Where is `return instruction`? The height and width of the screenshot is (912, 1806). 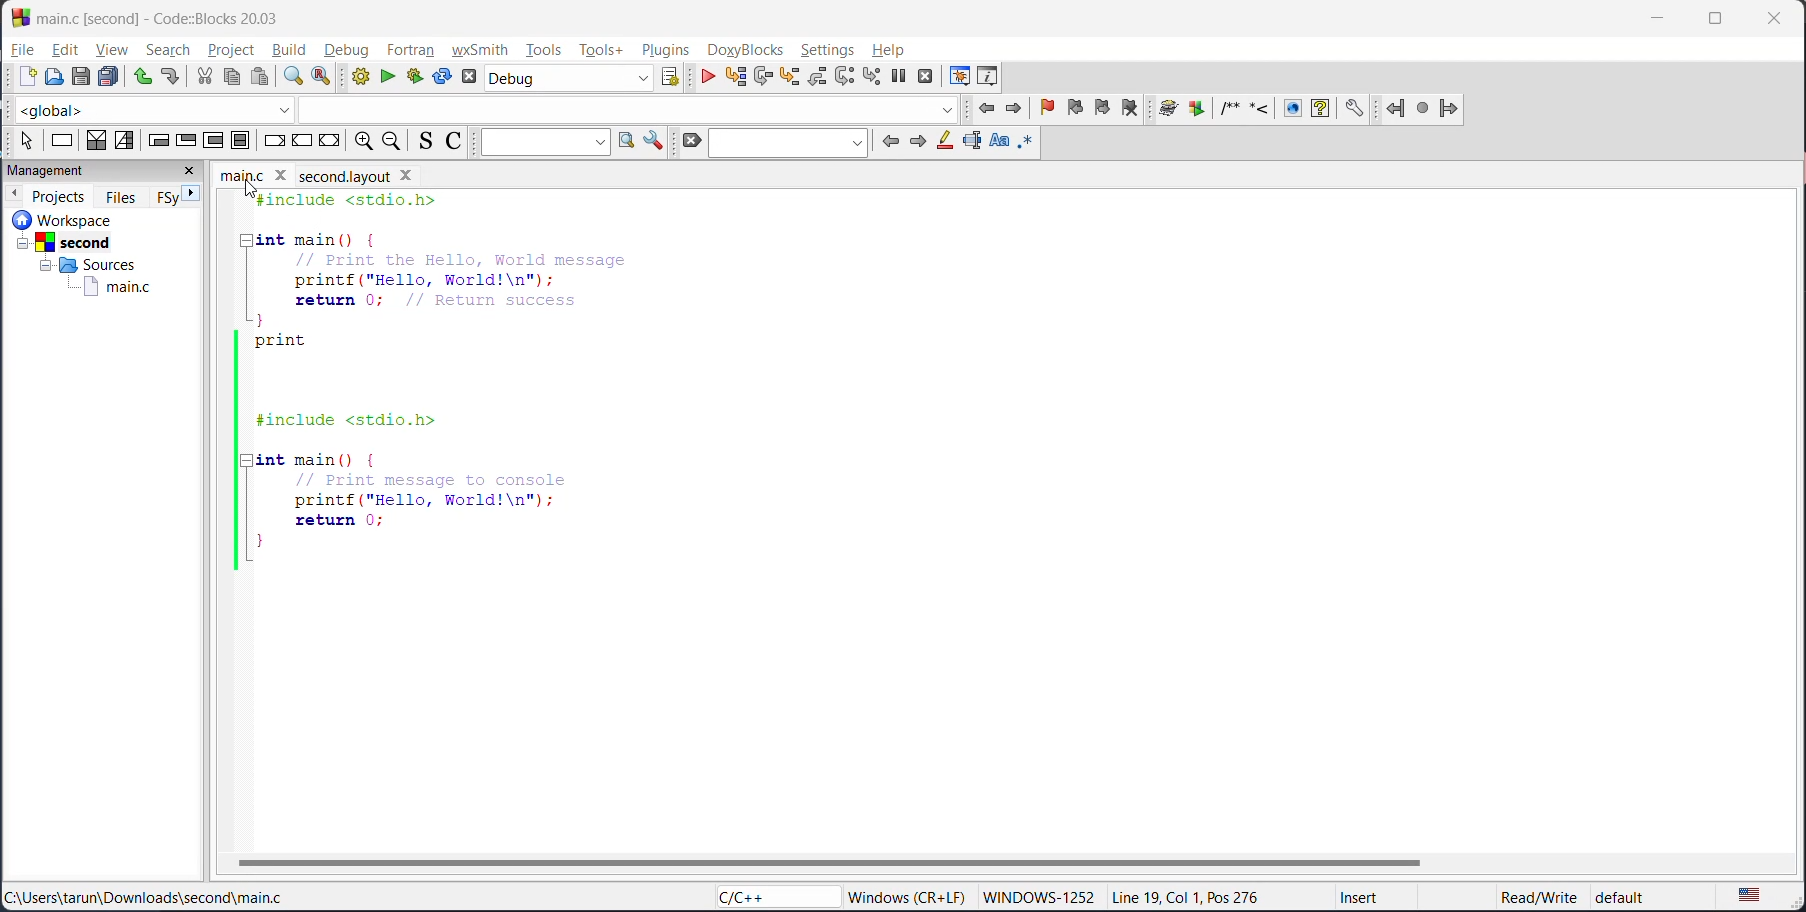 return instruction is located at coordinates (330, 141).